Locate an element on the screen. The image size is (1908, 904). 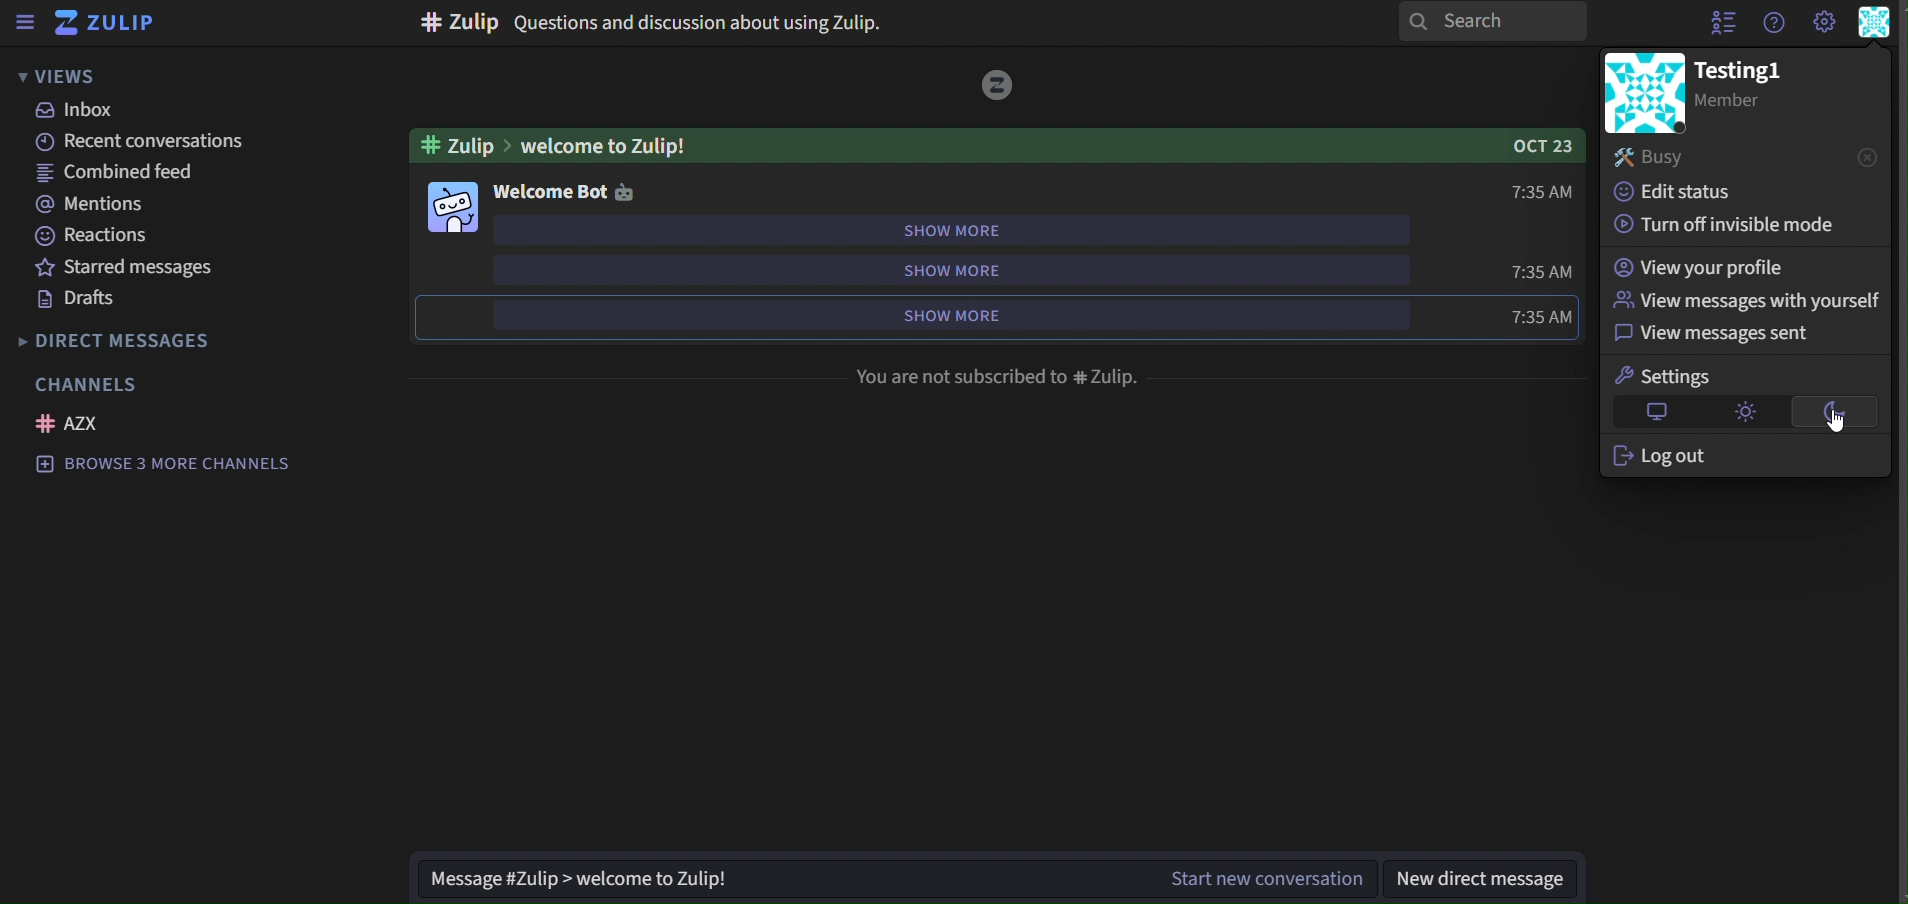
text is located at coordinates (999, 376).